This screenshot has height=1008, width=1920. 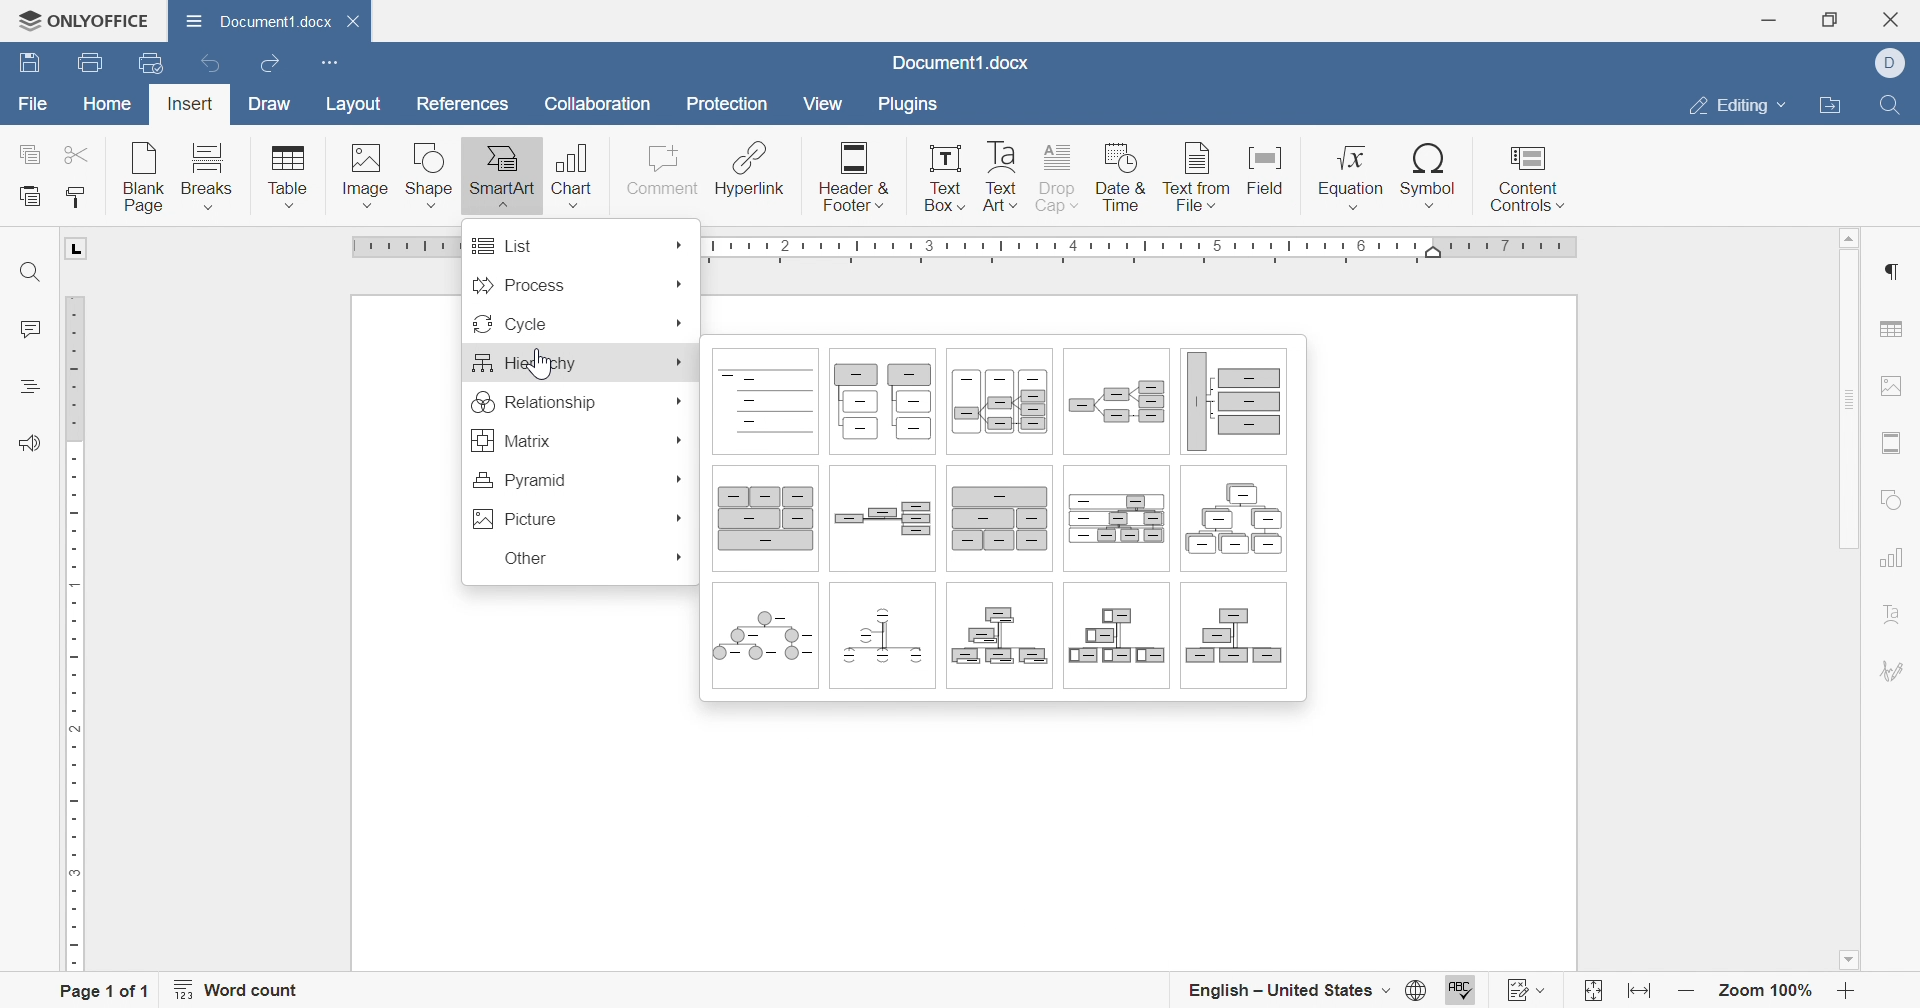 What do you see at coordinates (237, 990) in the screenshot?
I see `Word count` at bounding box center [237, 990].